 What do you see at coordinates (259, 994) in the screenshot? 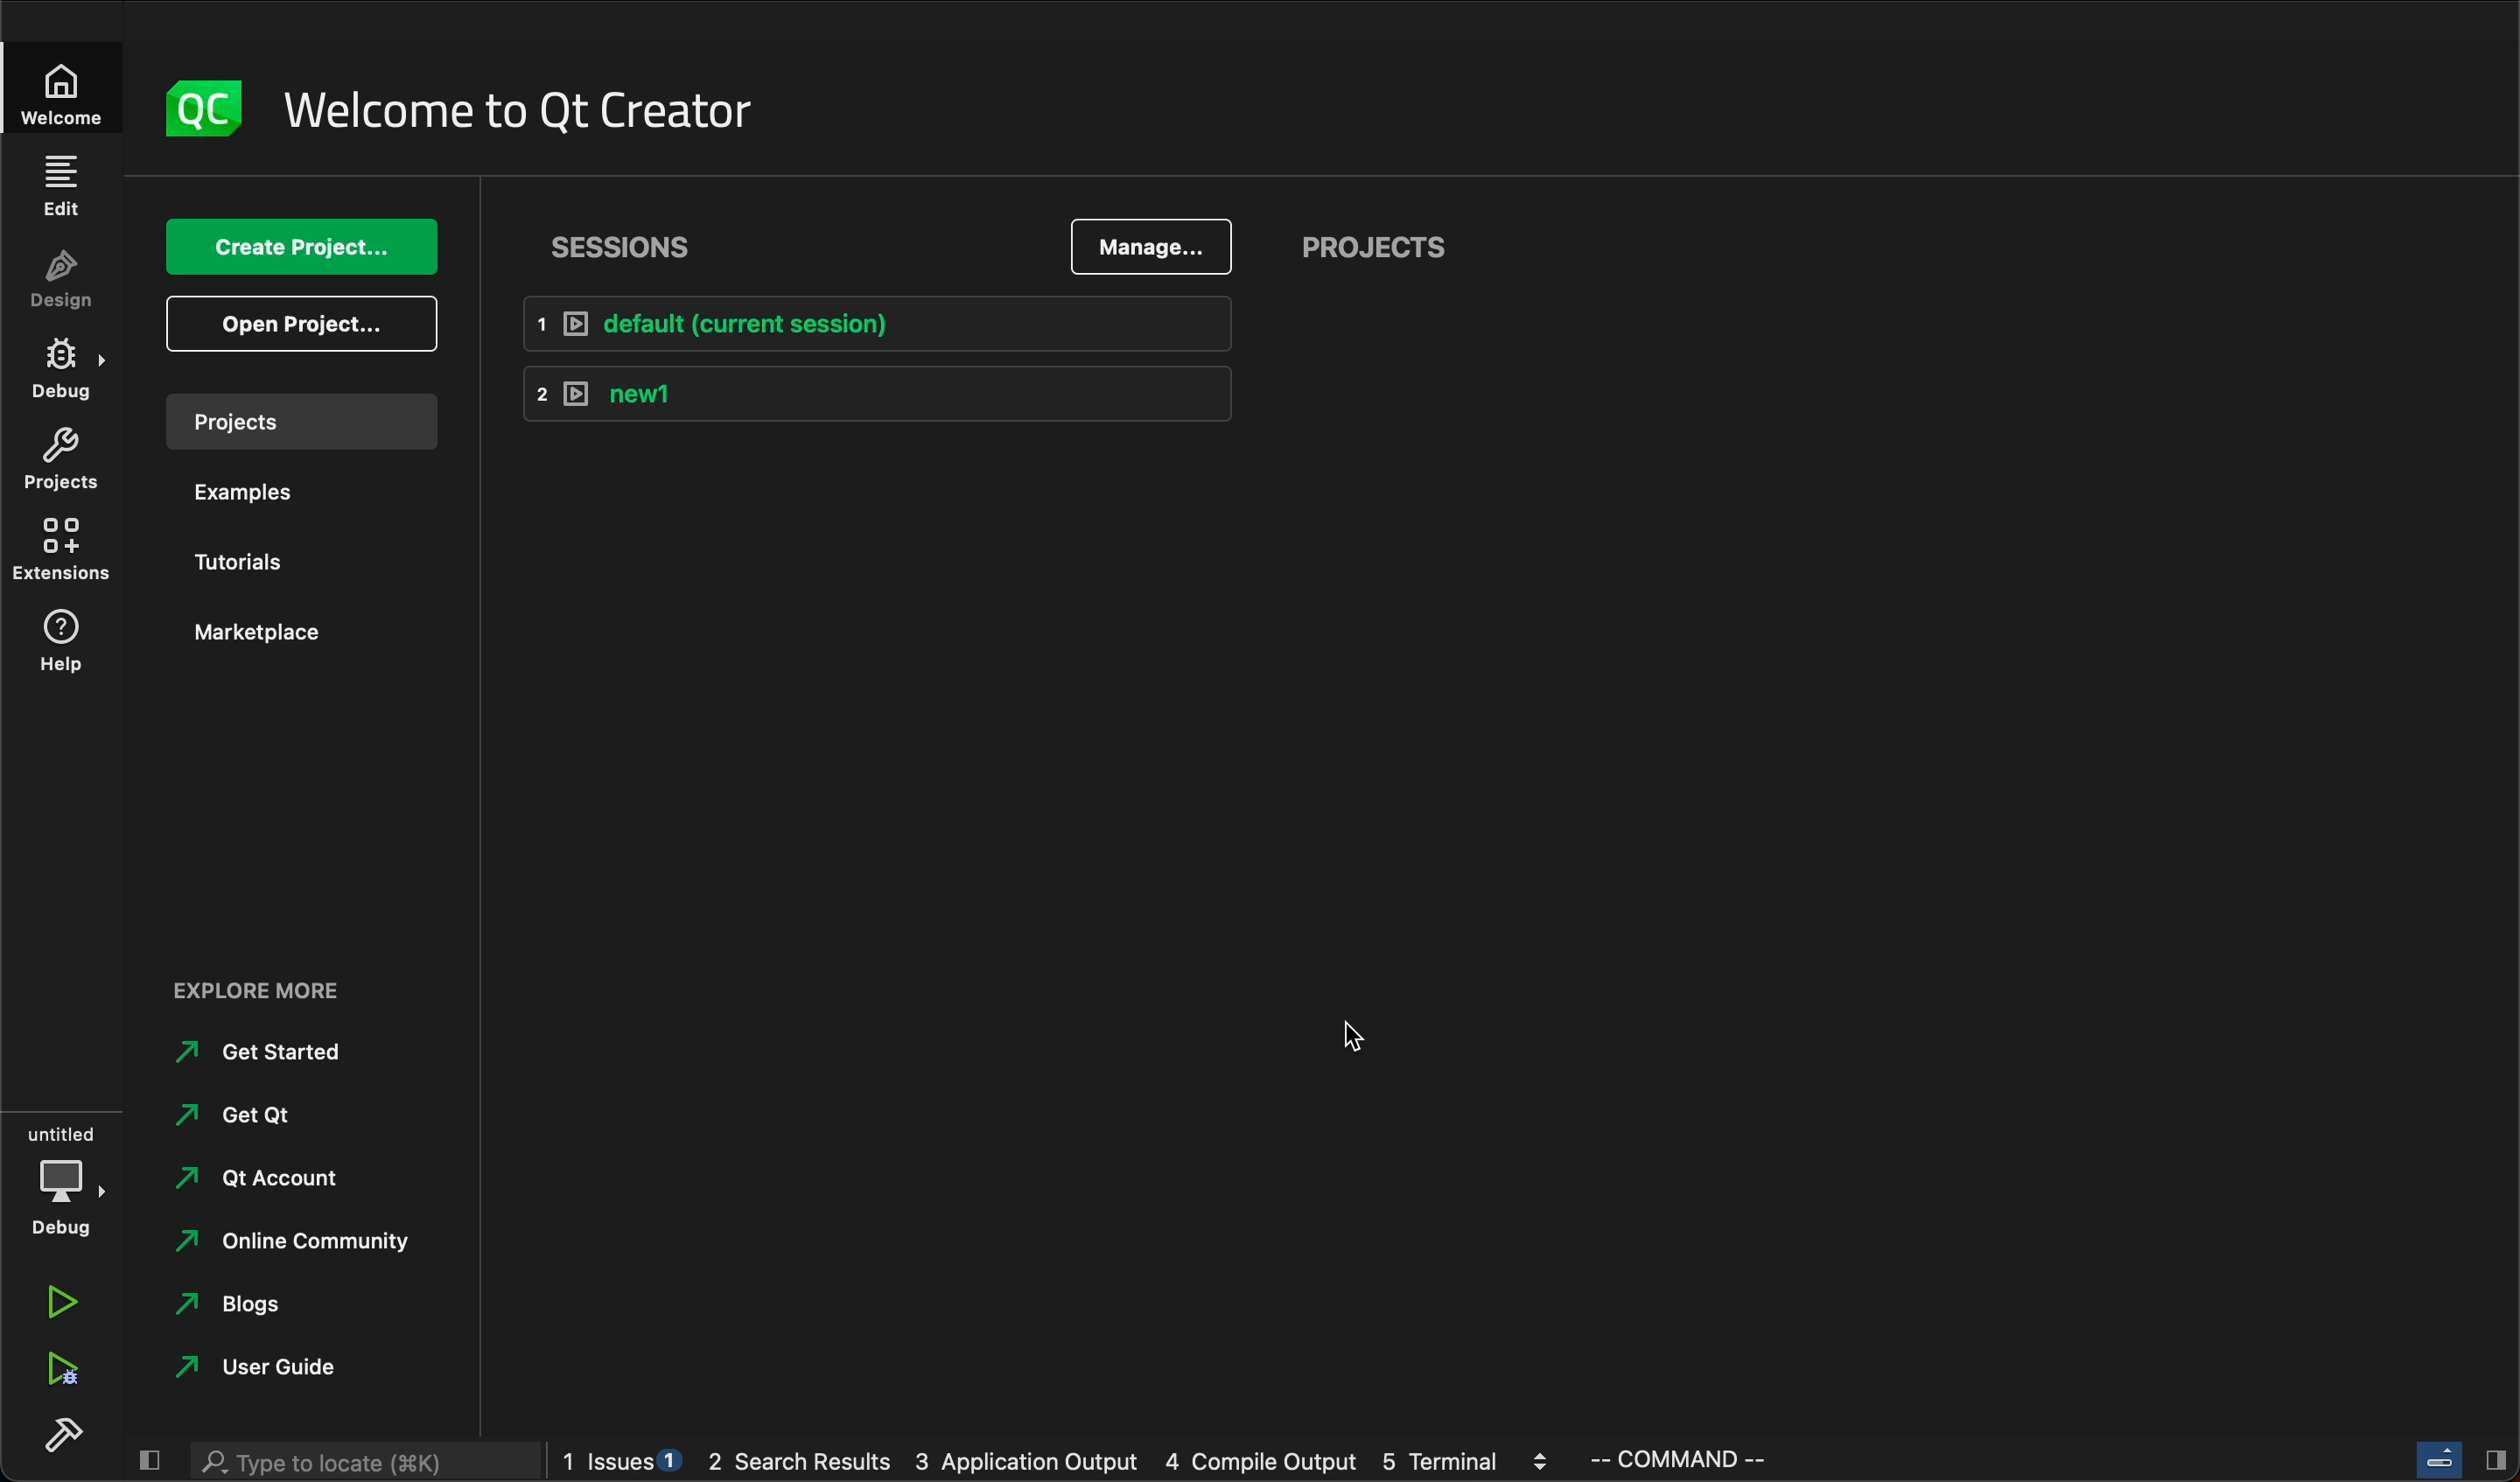
I see `explore` at bounding box center [259, 994].